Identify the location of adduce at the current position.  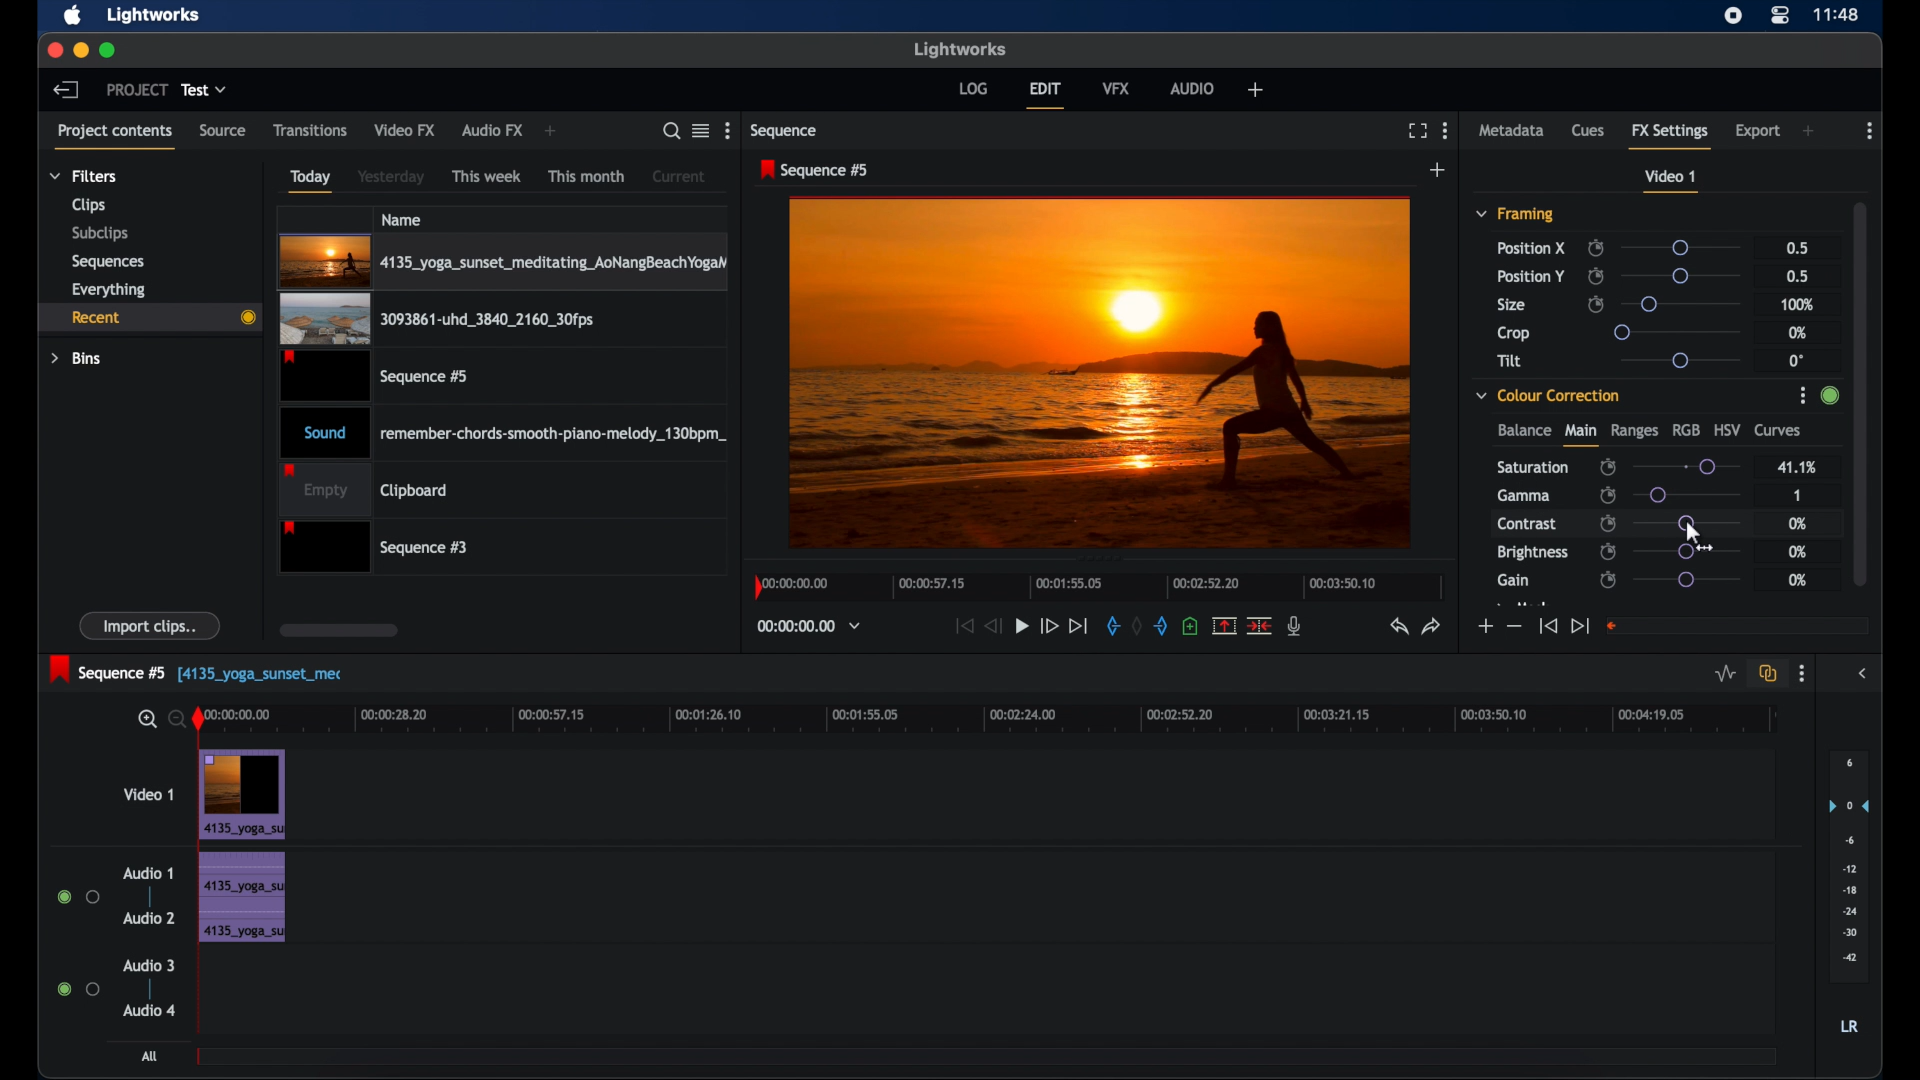
(1190, 625).